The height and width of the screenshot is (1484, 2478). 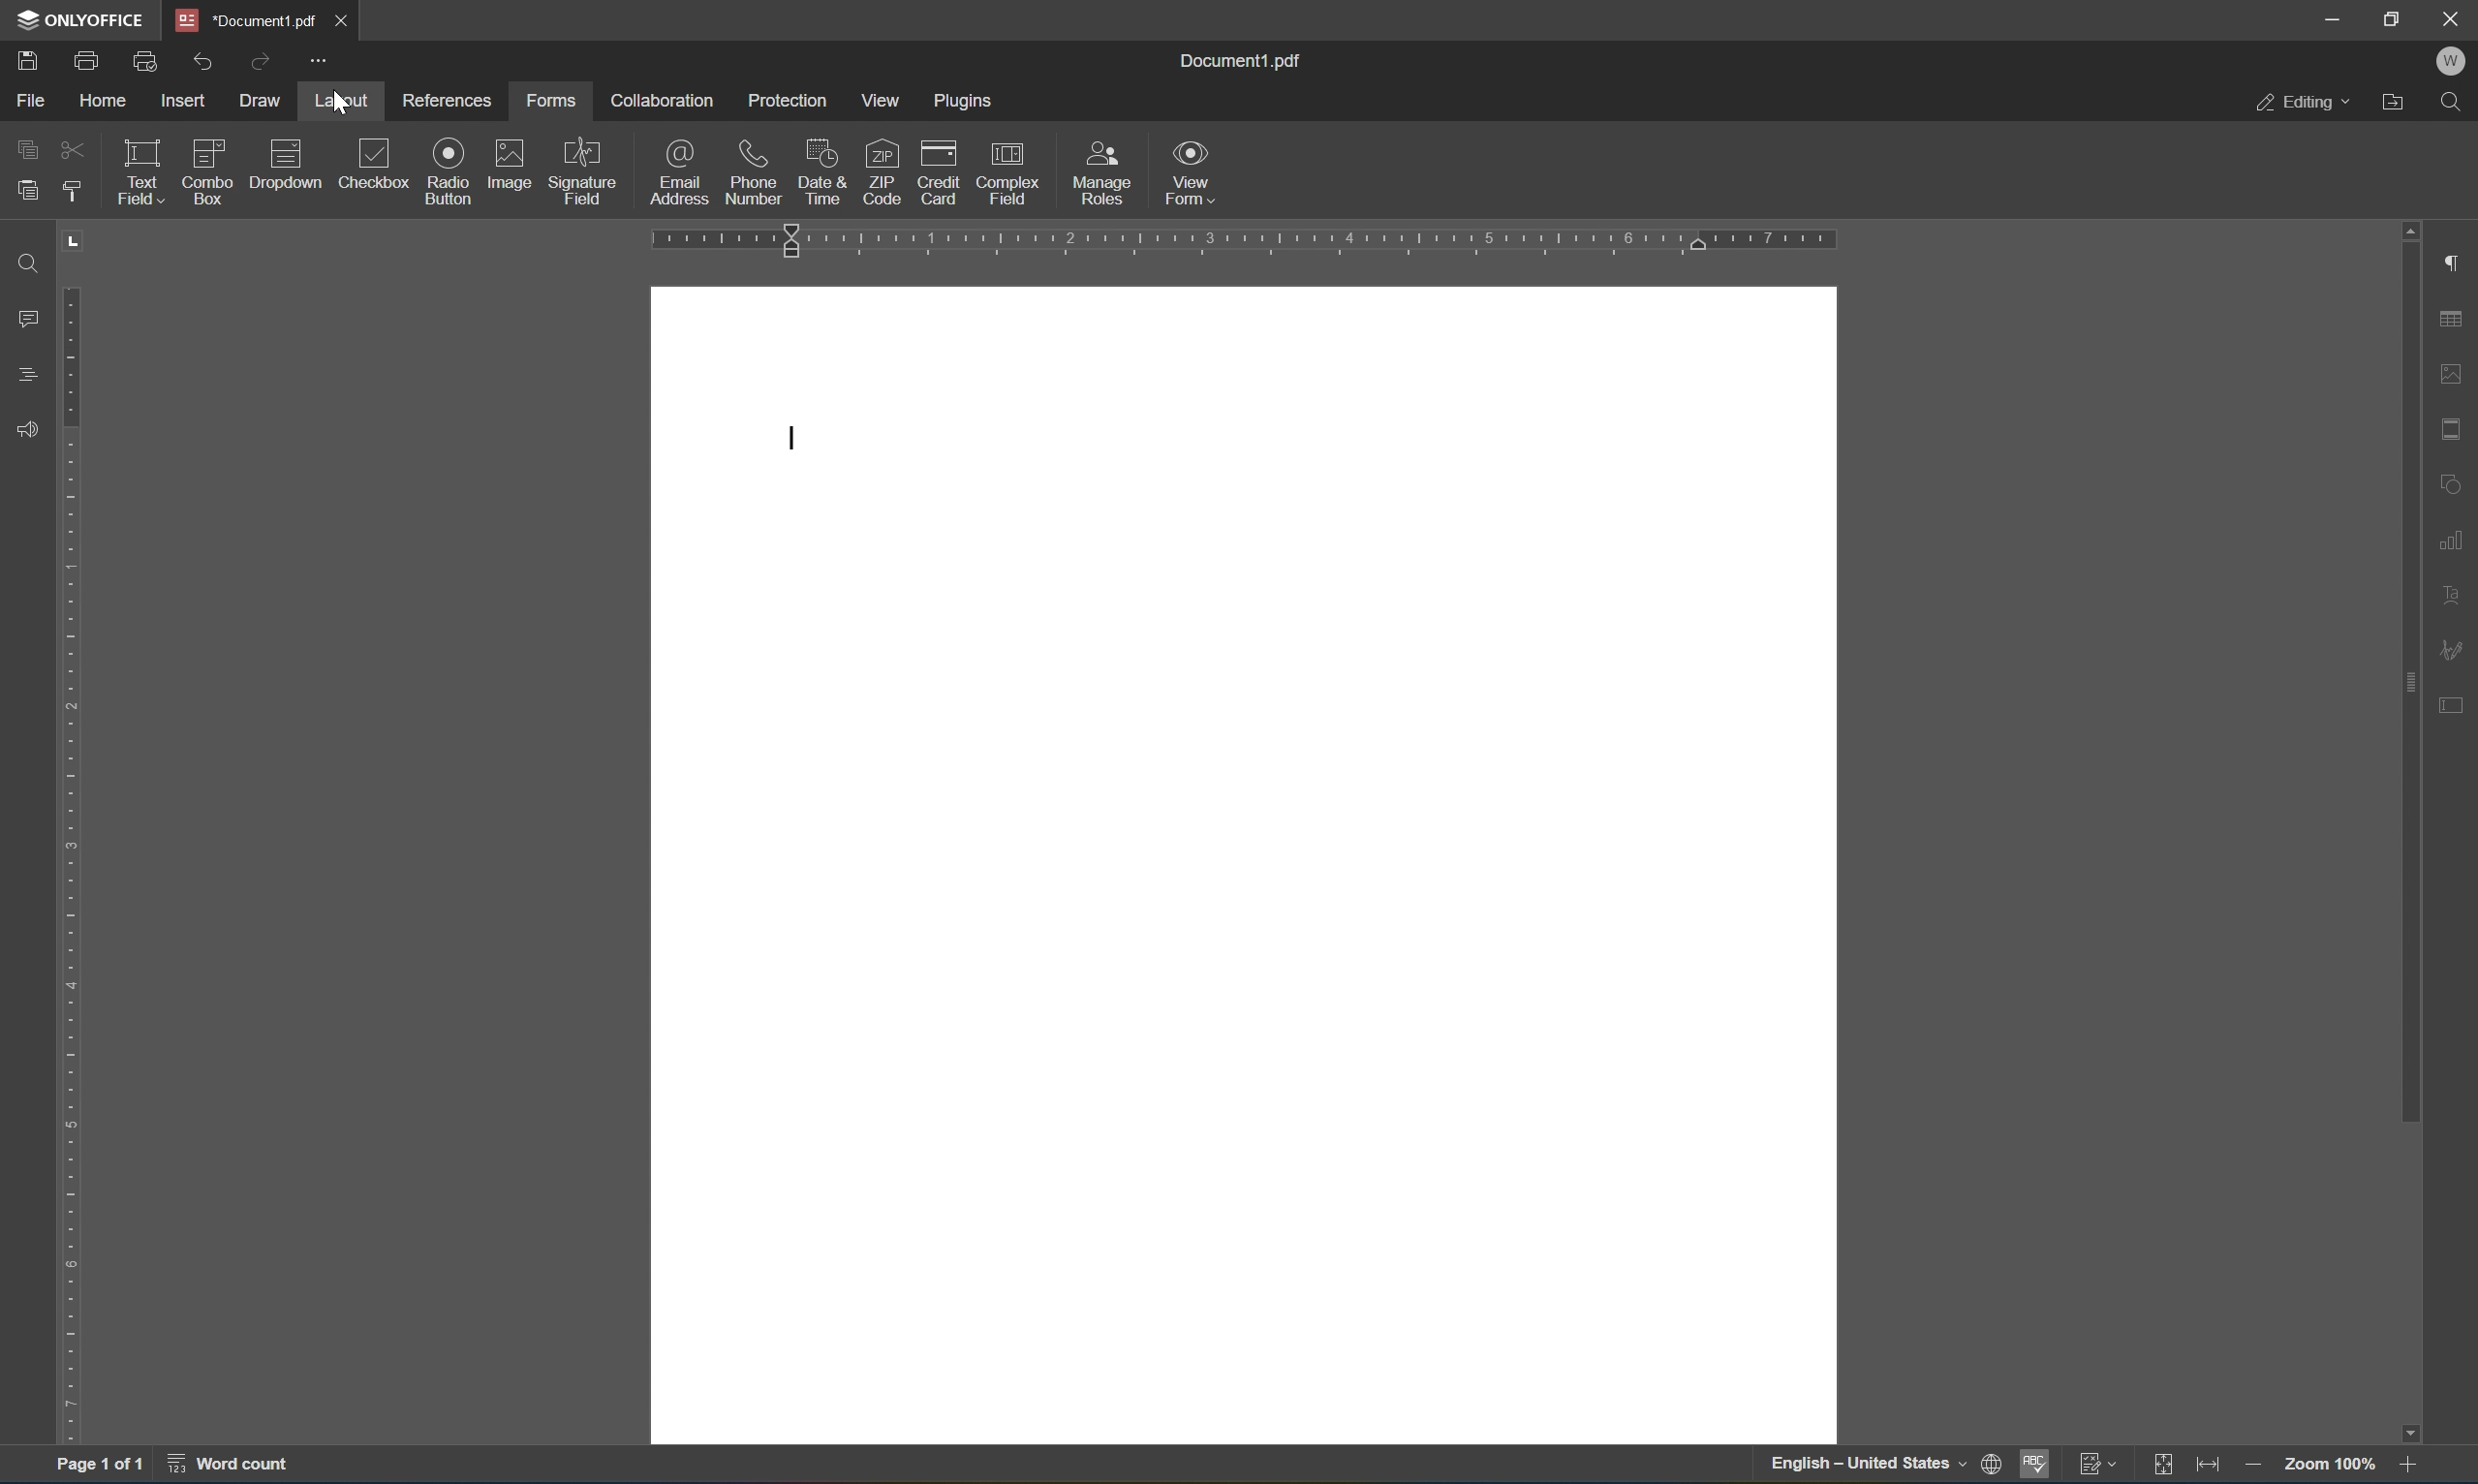 I want to click on forms, so click(x=550, y=95).